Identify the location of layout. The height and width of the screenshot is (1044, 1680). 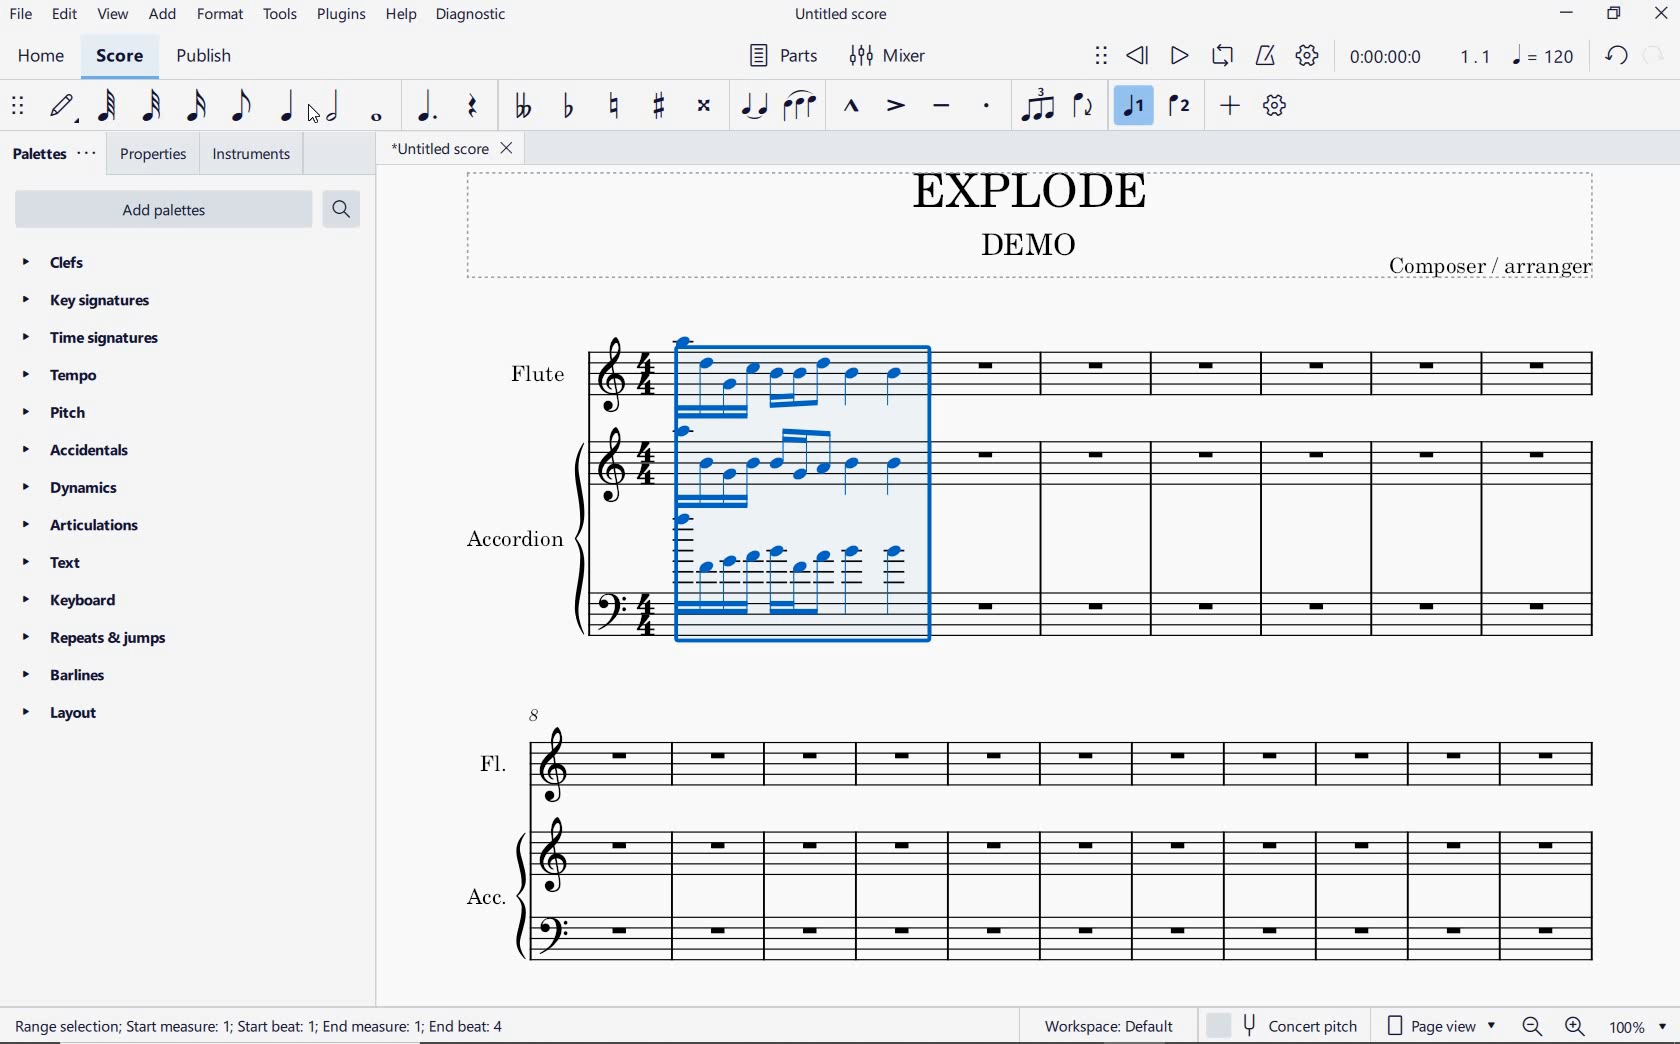
(60, 714).